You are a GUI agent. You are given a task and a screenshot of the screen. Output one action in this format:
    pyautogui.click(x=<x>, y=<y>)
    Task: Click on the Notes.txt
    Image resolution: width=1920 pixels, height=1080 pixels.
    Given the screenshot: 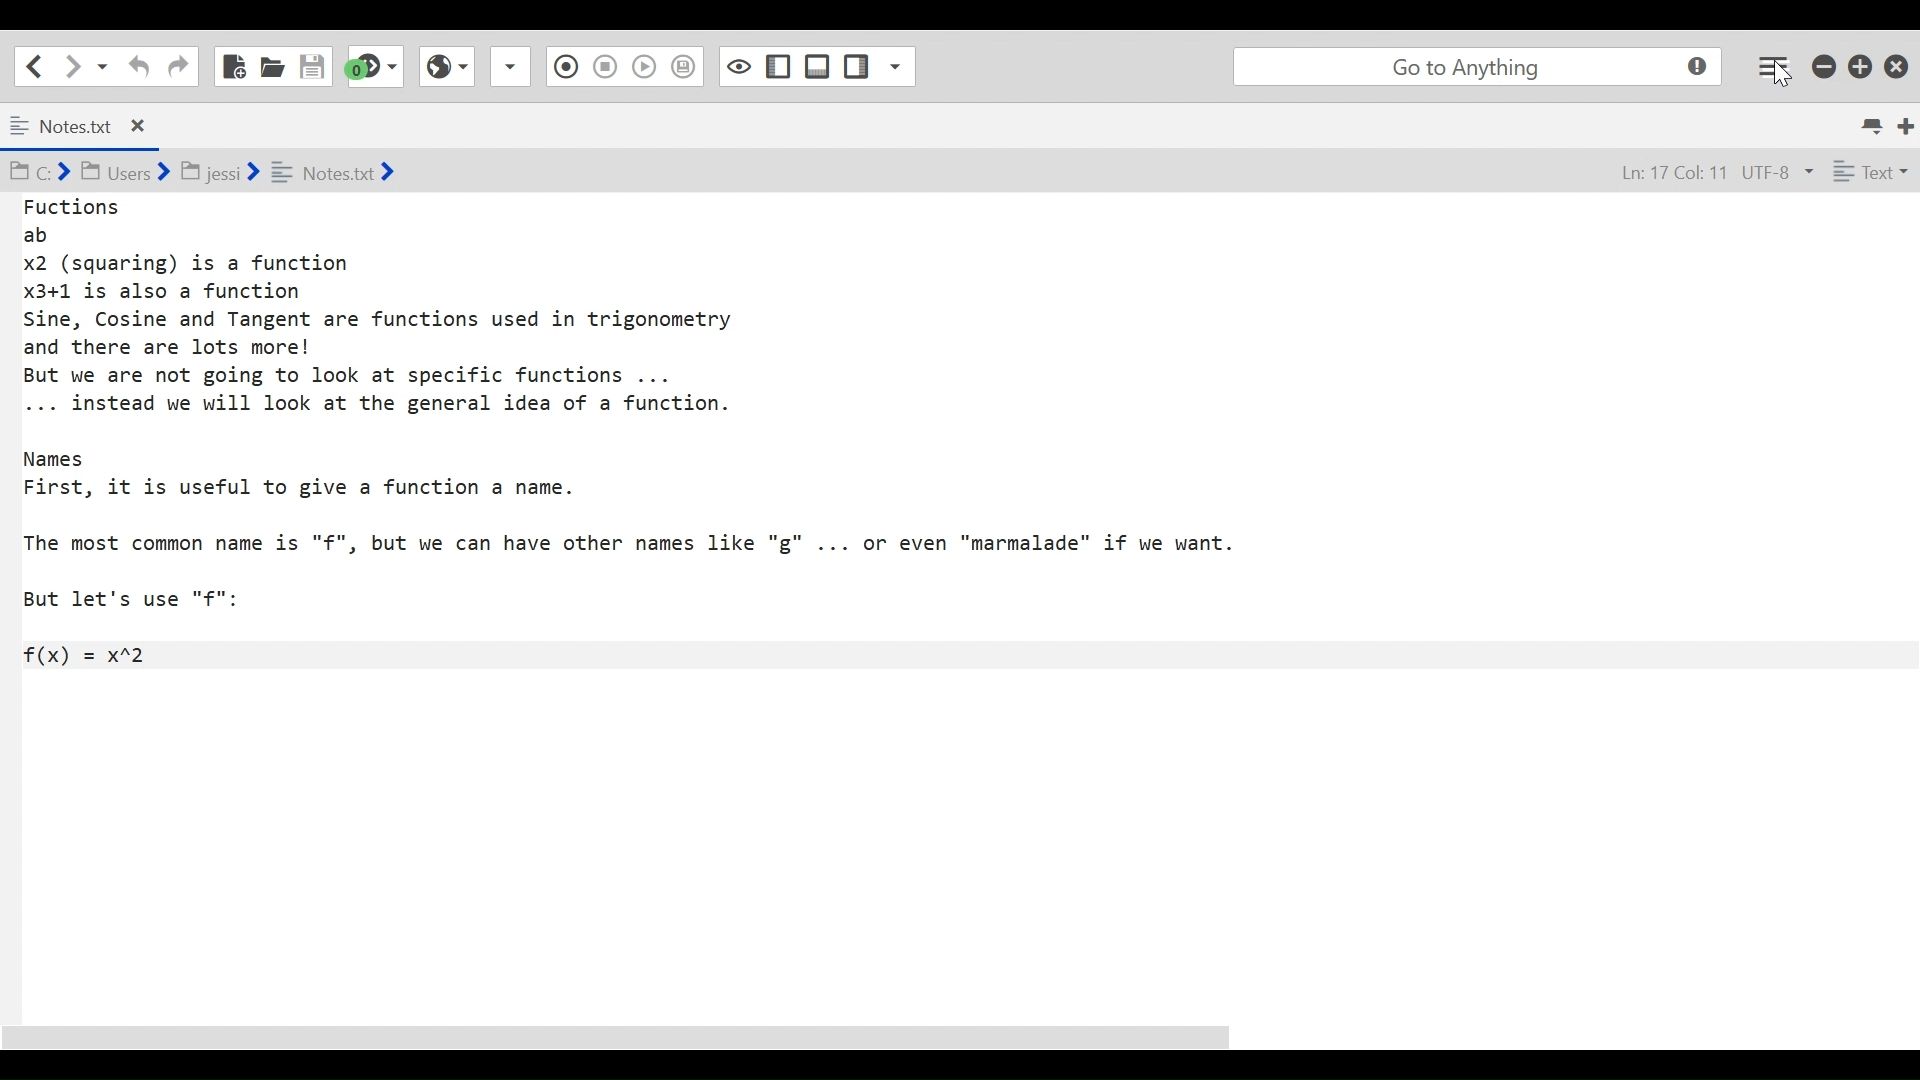 What is the action you would take?
    pyautogui.click(x=94, y=127)
    